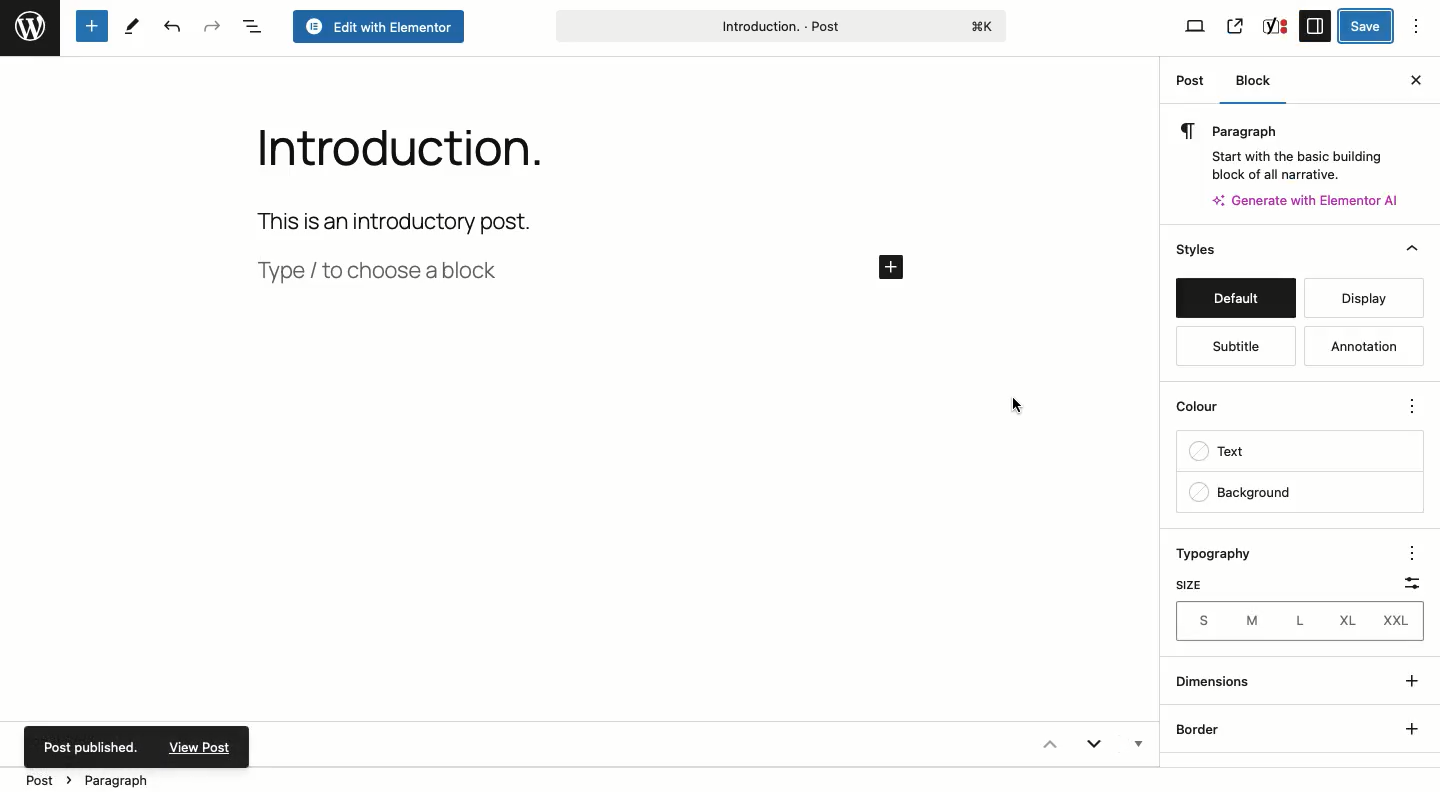  What do you see at coordinates (1232, 347) in the screenshot?
I see `Subtitle` at bounding box center [1232, 347].